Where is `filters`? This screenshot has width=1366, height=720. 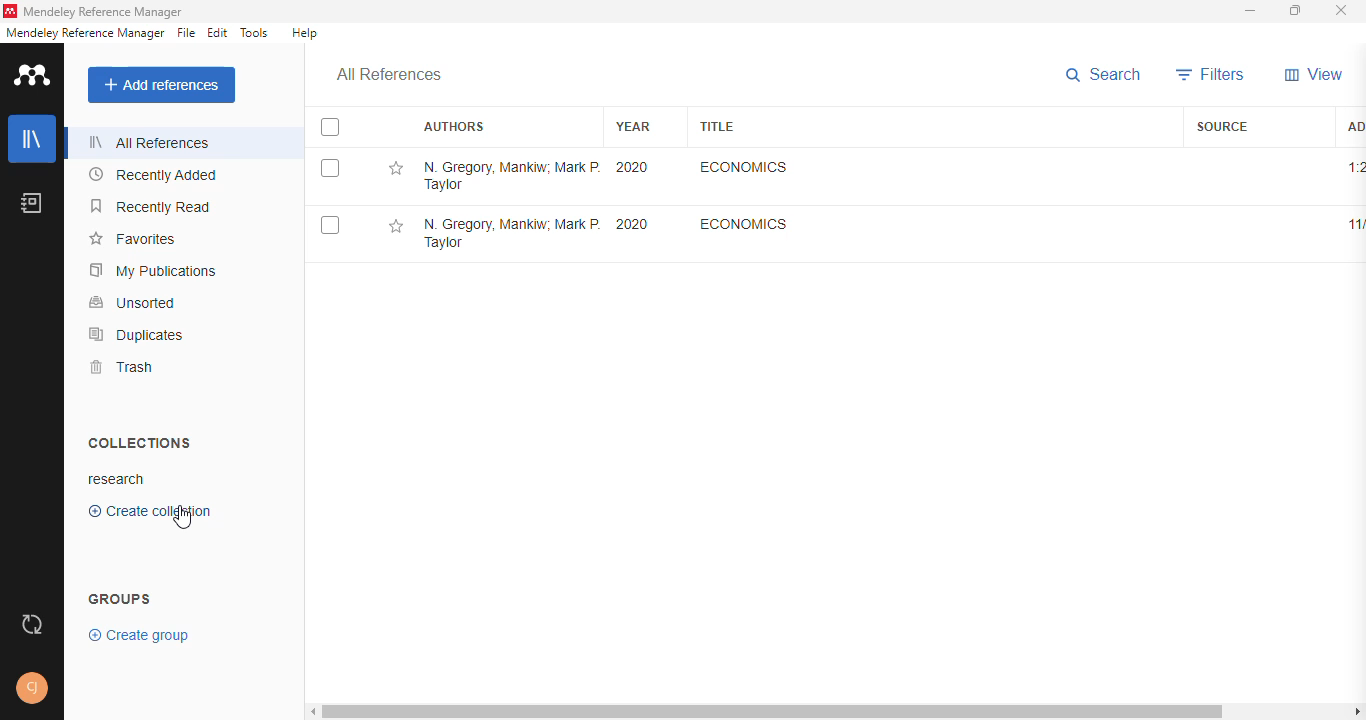 filters is located at coordinates (1211, 74).